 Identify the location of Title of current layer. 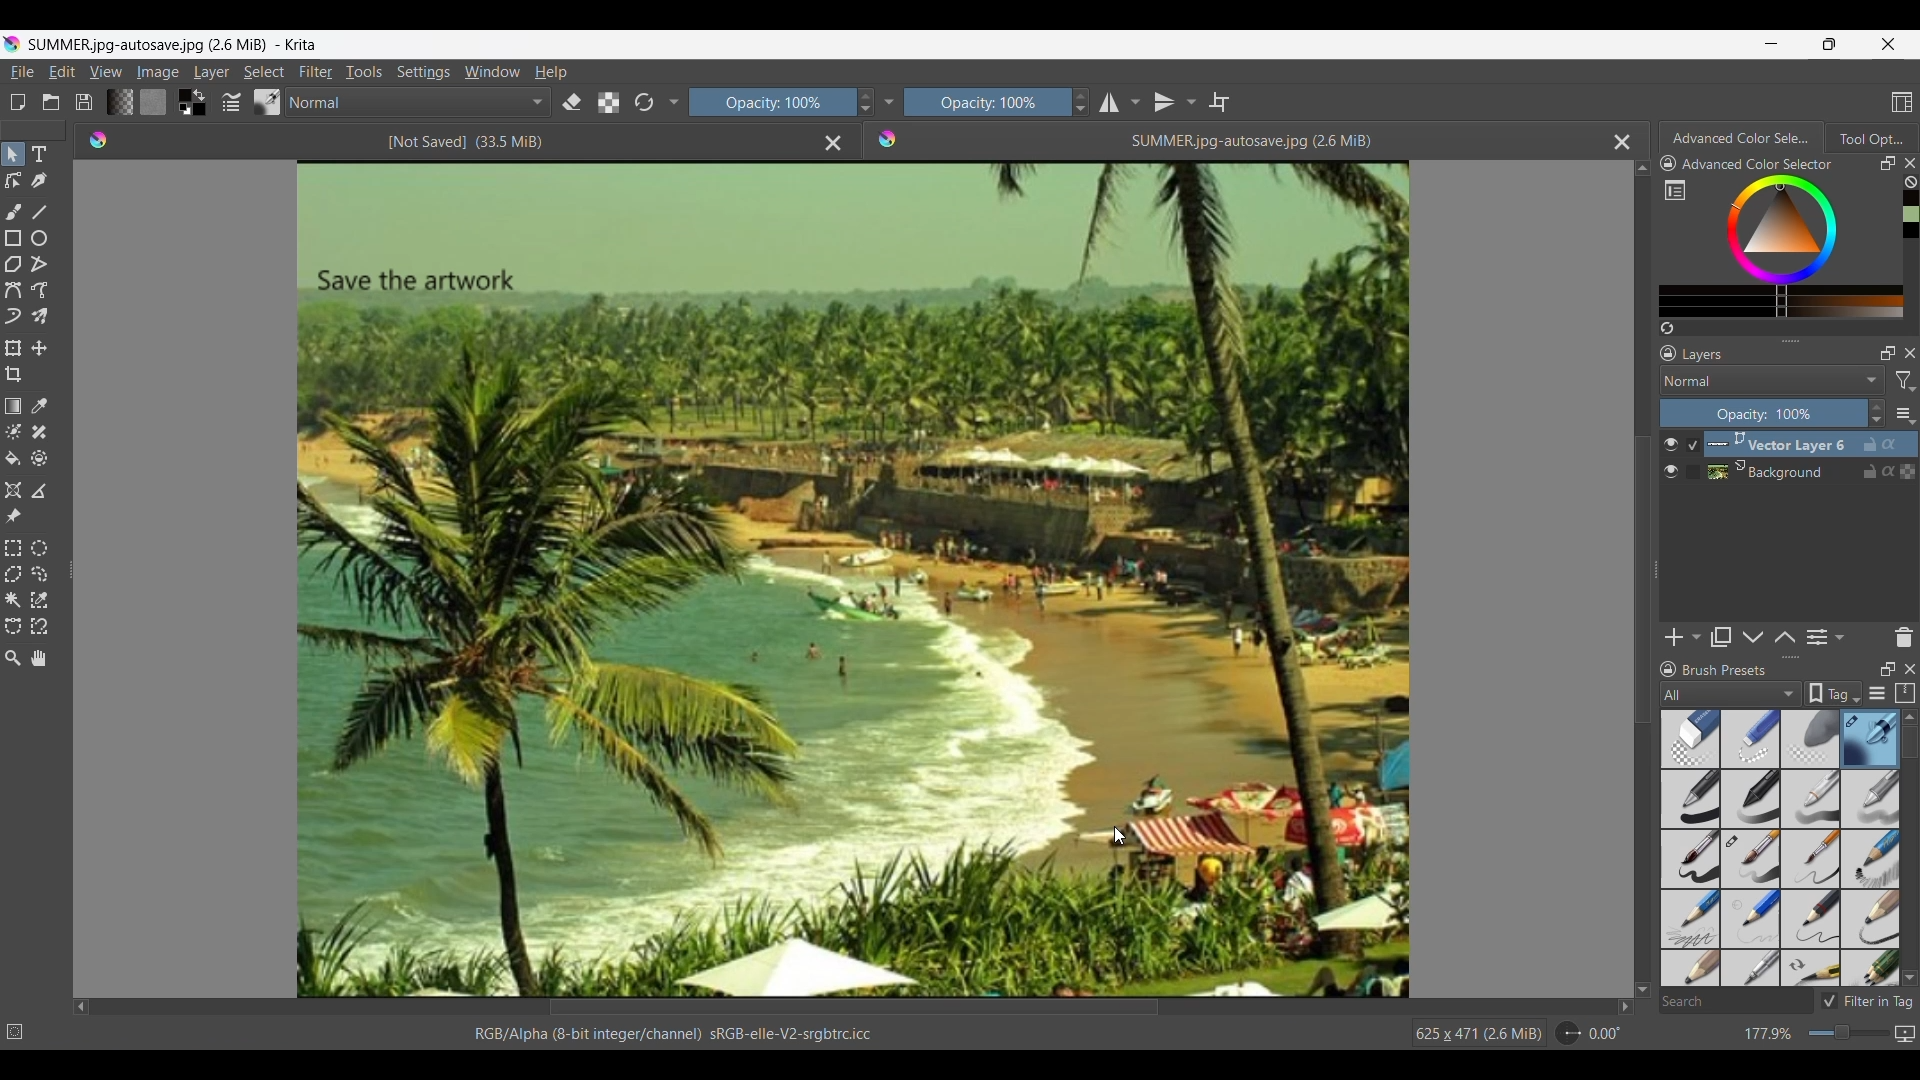
(1702, 354).